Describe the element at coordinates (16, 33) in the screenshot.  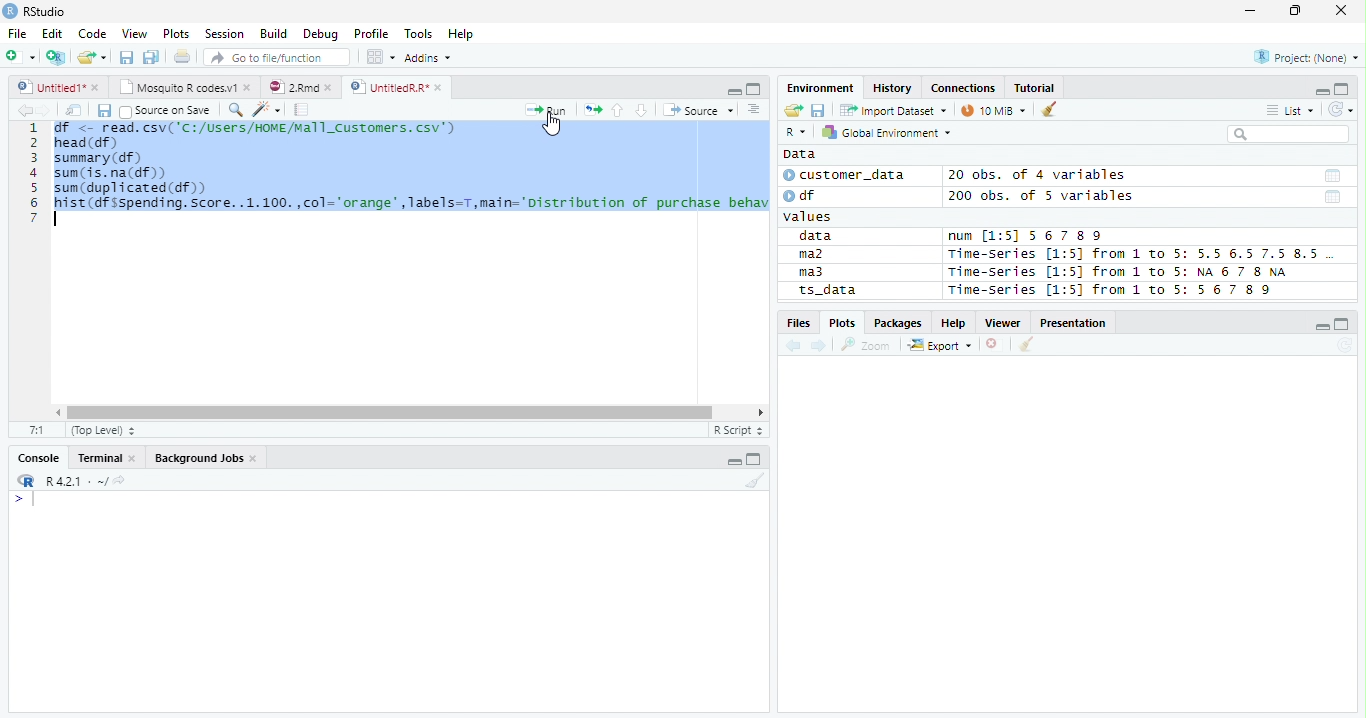
I see `File` at that location.